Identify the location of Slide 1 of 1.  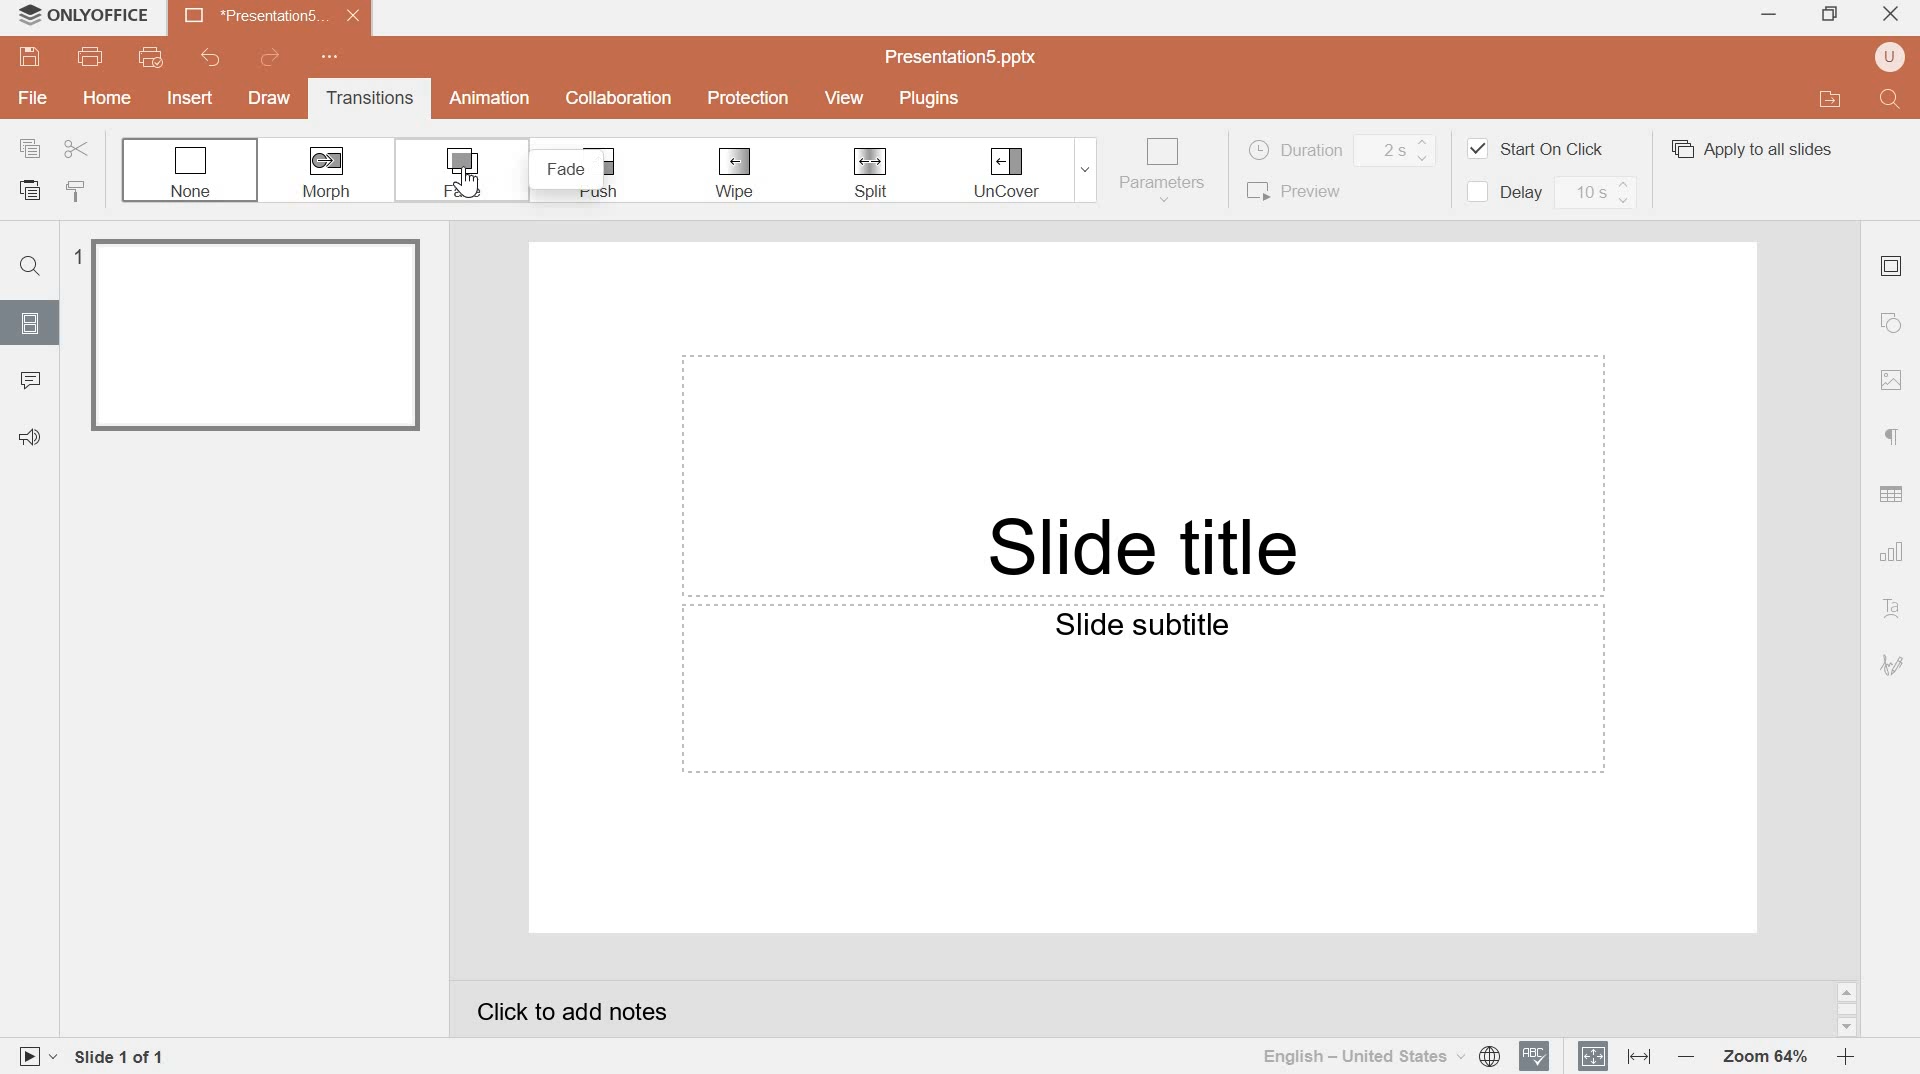
(123, 1060).